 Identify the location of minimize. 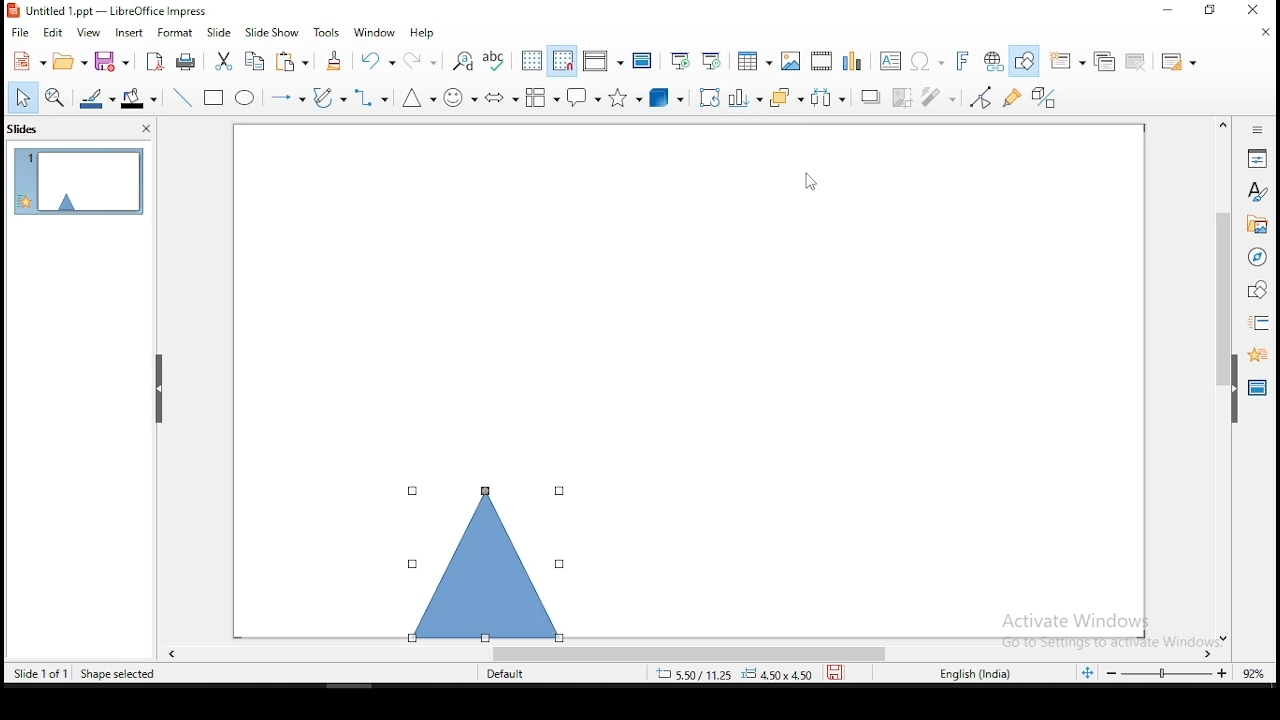
(1164, 12).